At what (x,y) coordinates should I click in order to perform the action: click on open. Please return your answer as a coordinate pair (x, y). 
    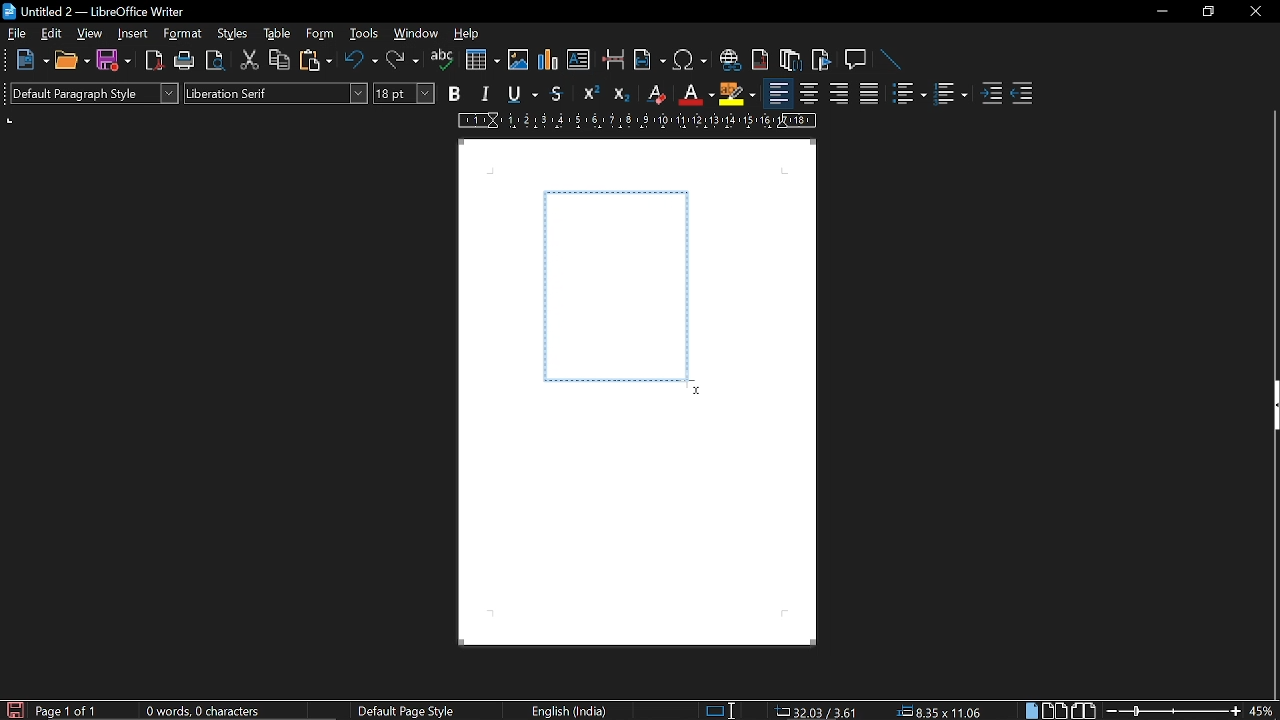
    Looking at the image, I should click on (72, 61).